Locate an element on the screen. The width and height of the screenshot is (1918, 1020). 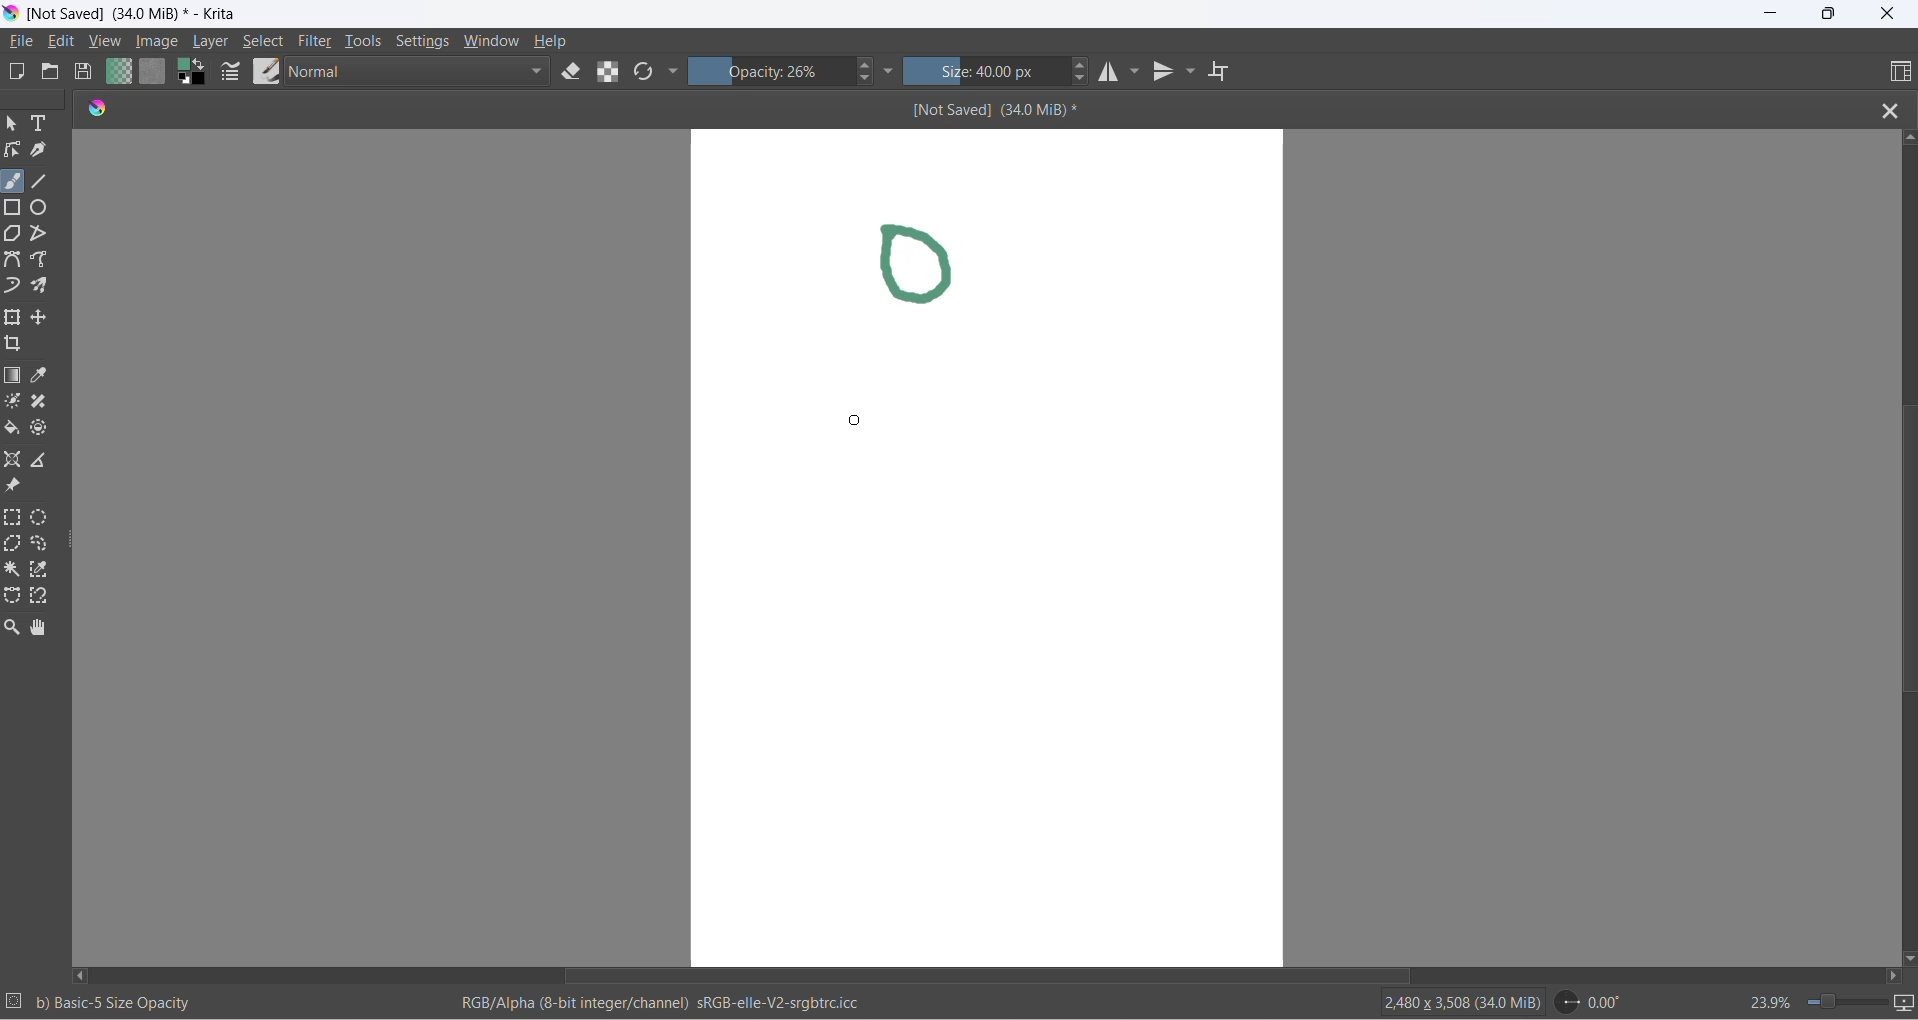
save document is located at coordinates (86, 71).